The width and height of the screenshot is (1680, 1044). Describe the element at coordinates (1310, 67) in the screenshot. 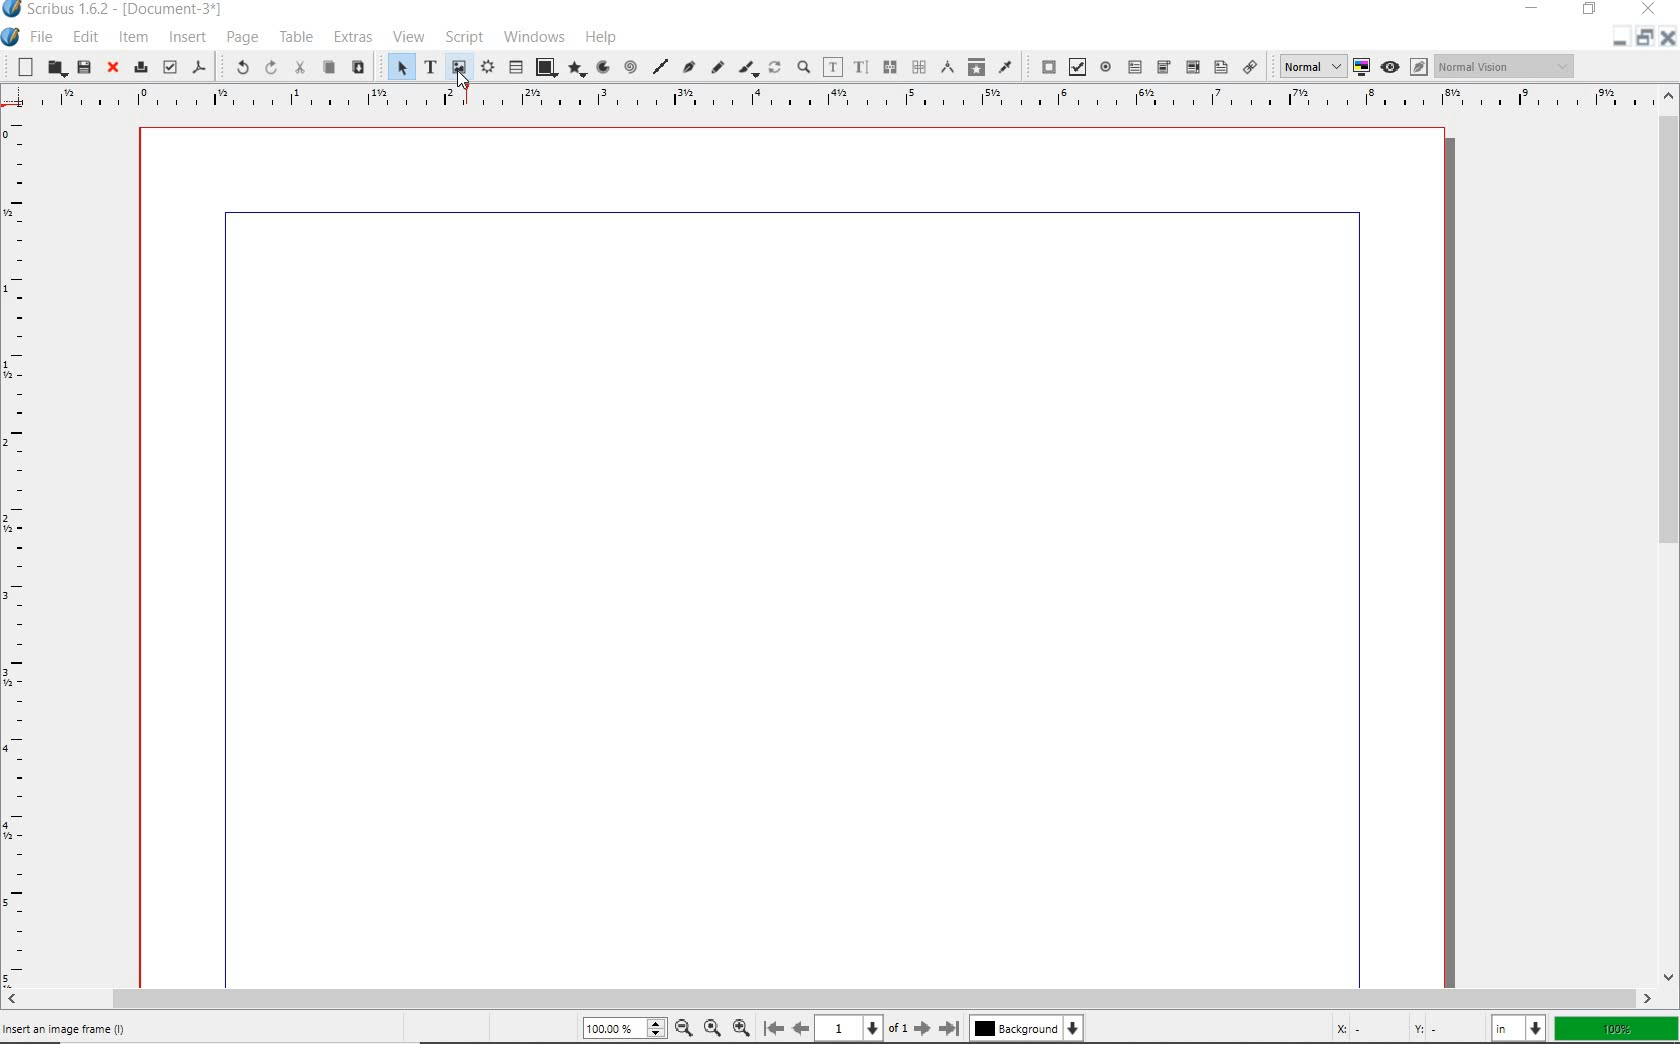

I see `select image preview quality` at that location.